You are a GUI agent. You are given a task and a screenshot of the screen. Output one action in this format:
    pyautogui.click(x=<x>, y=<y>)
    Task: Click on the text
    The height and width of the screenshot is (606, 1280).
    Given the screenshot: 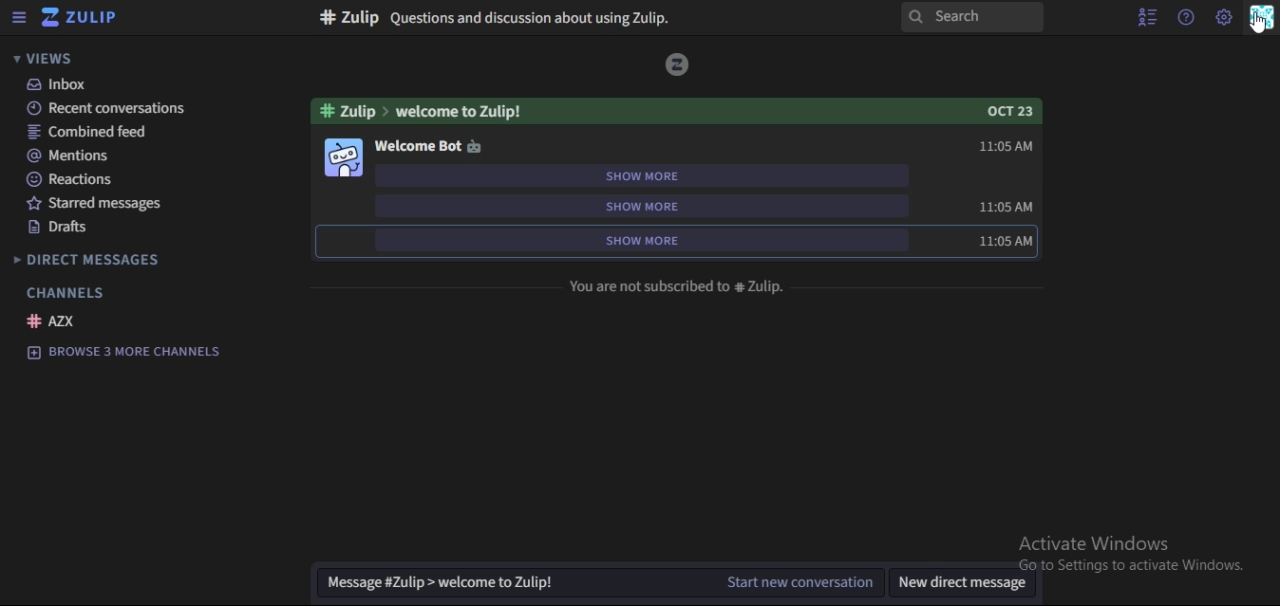 What is the action you would take?
    pyautogui.click(x=674, y=112)
    